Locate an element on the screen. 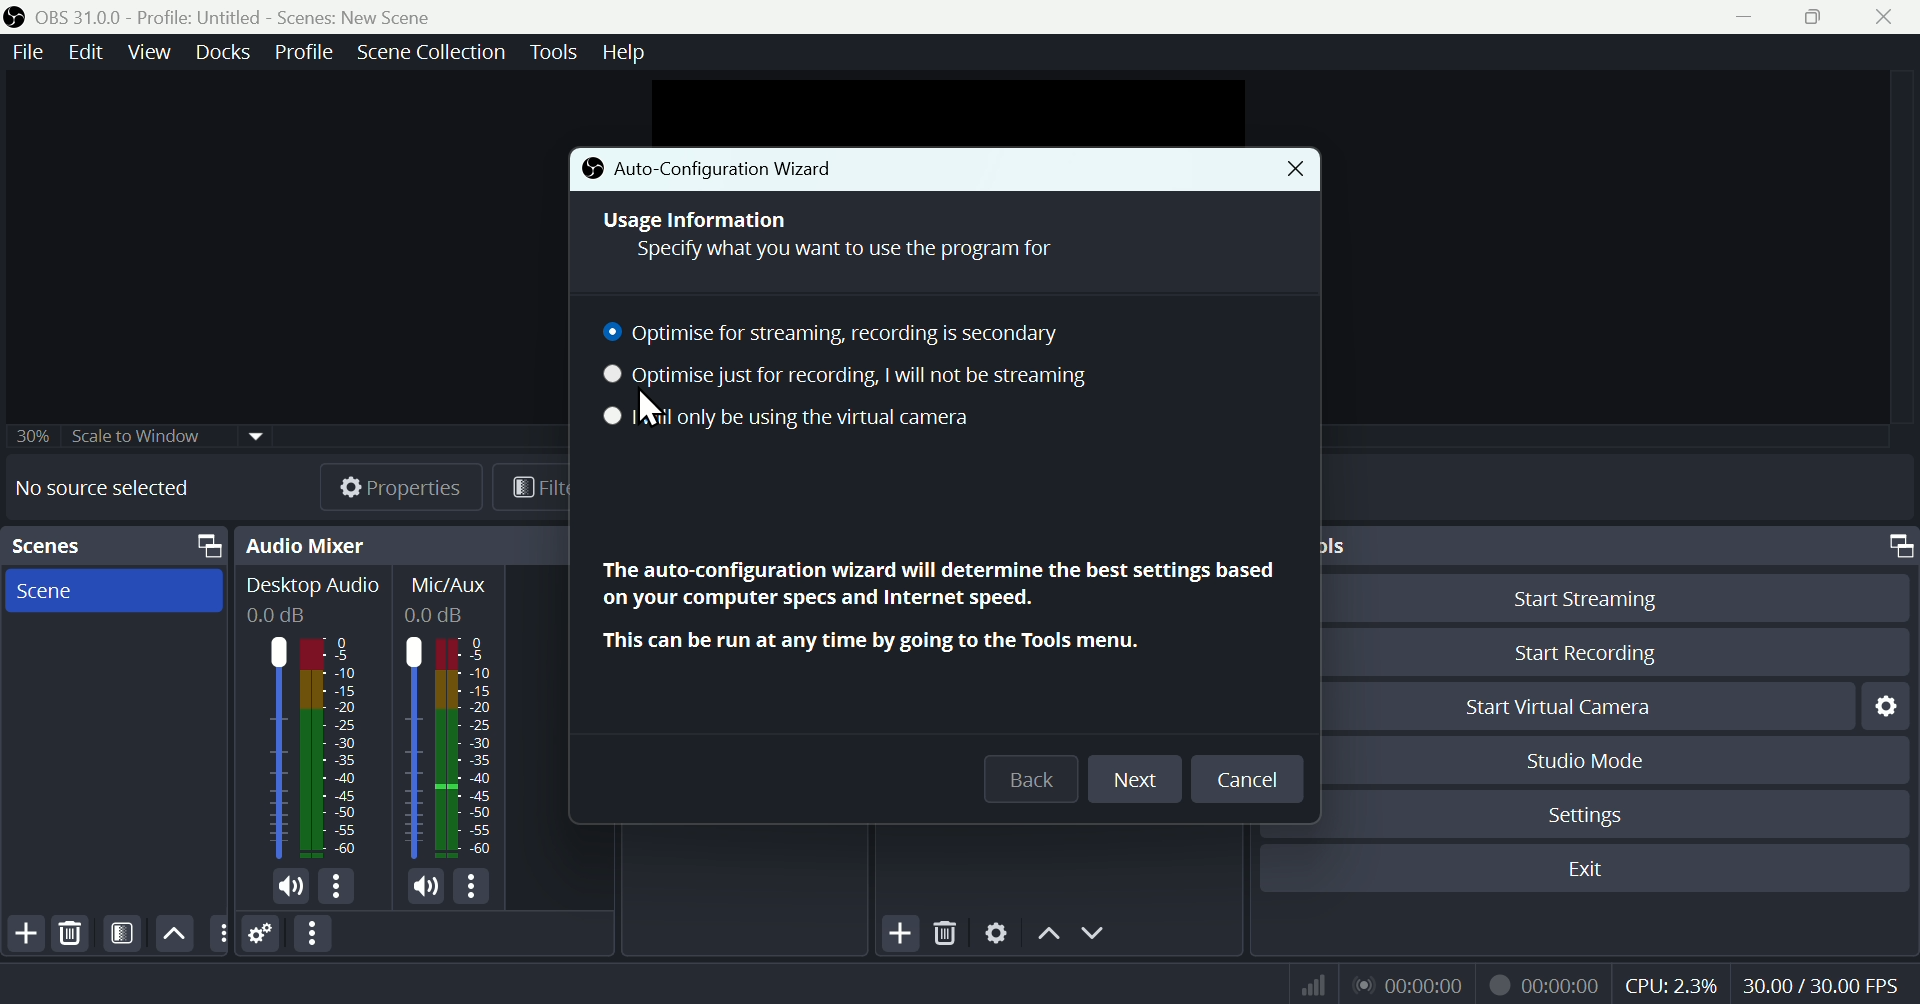 The image size is (1920, 1004). options is located at coordinates (218, 932).